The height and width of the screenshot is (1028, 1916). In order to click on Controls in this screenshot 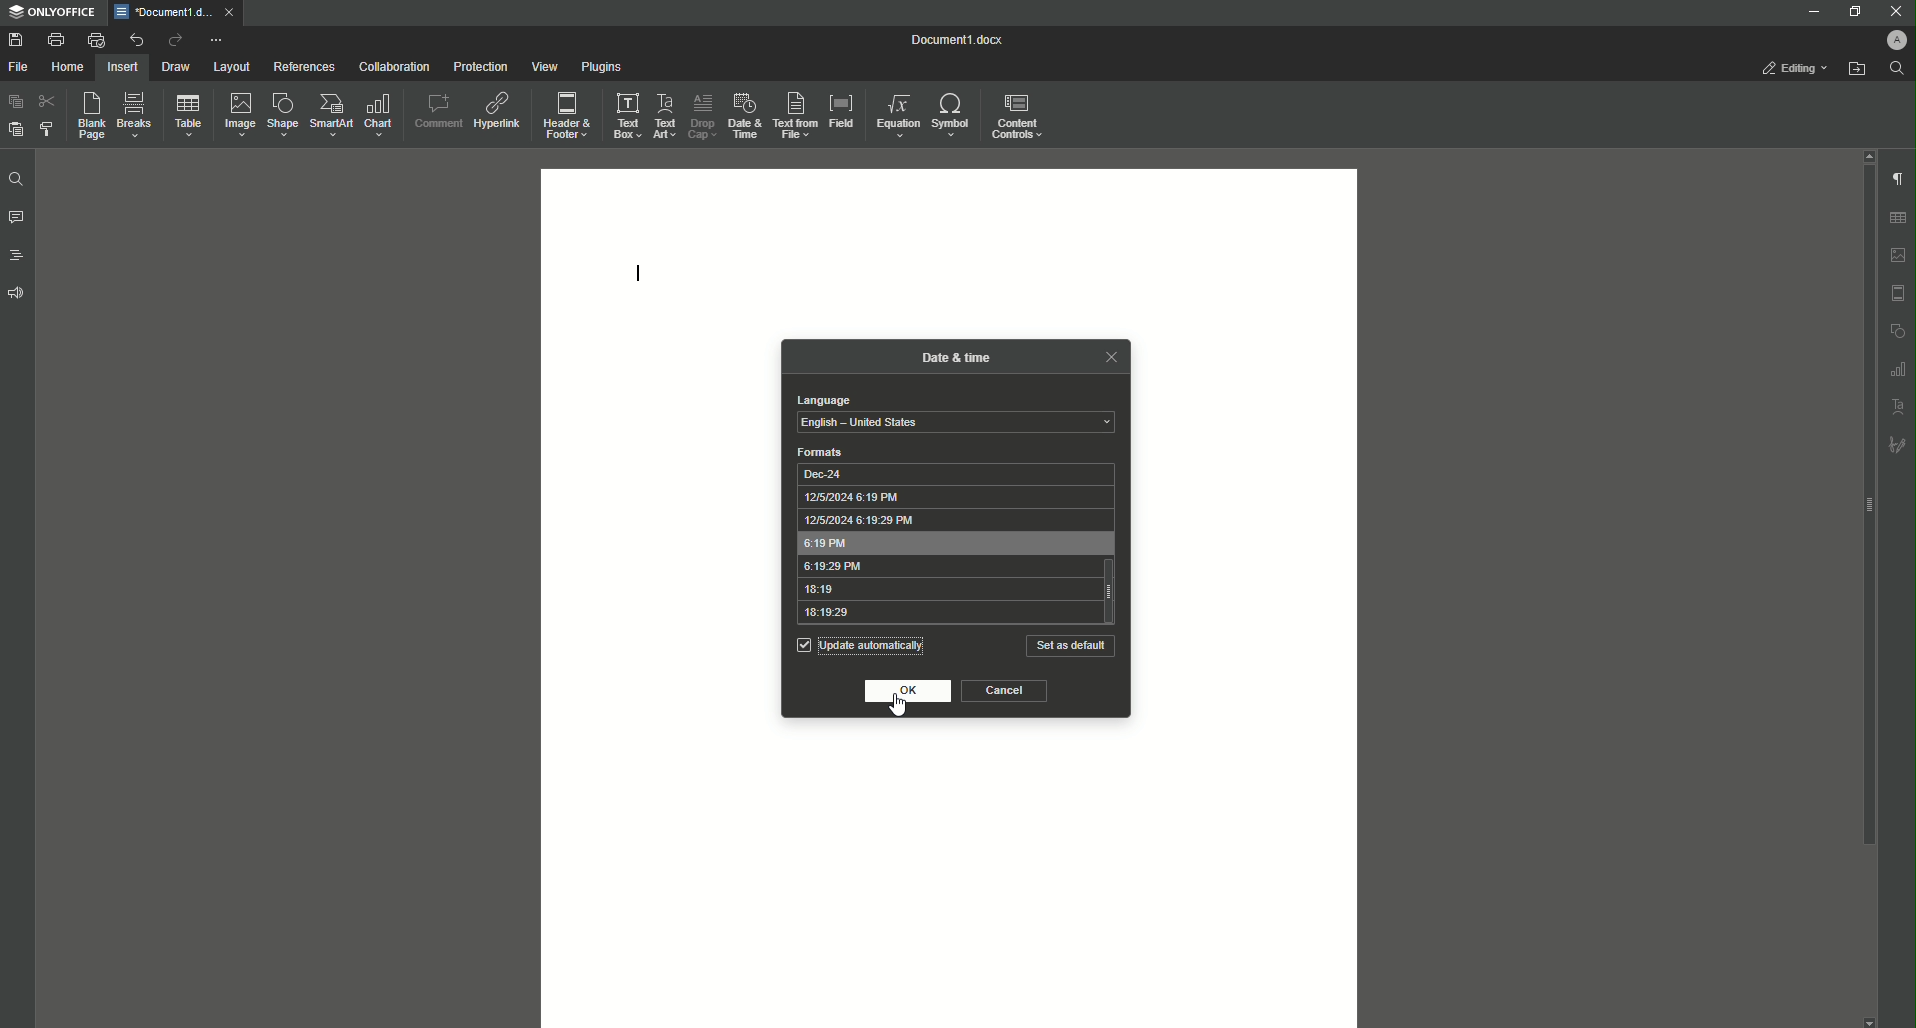, I will do `click(1021, 115)`.